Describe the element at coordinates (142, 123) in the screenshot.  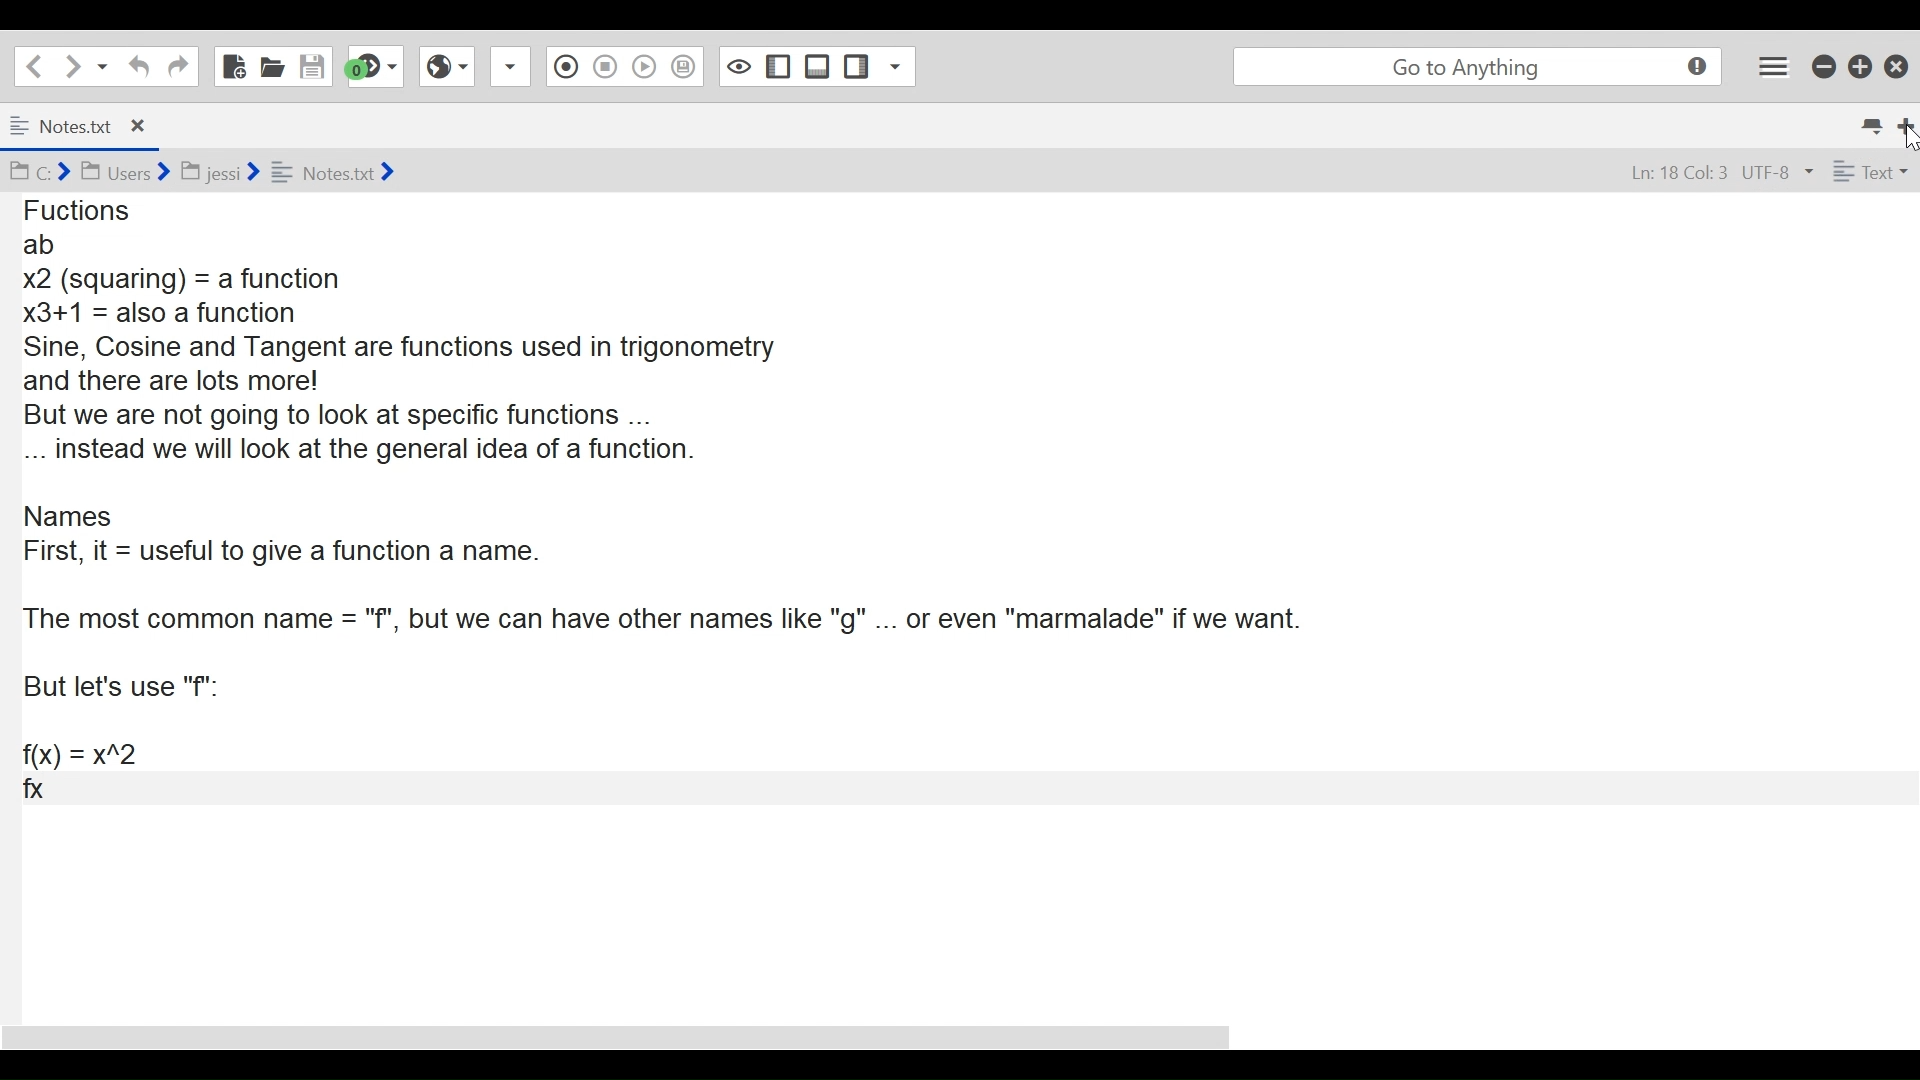
I see `close` at that location.